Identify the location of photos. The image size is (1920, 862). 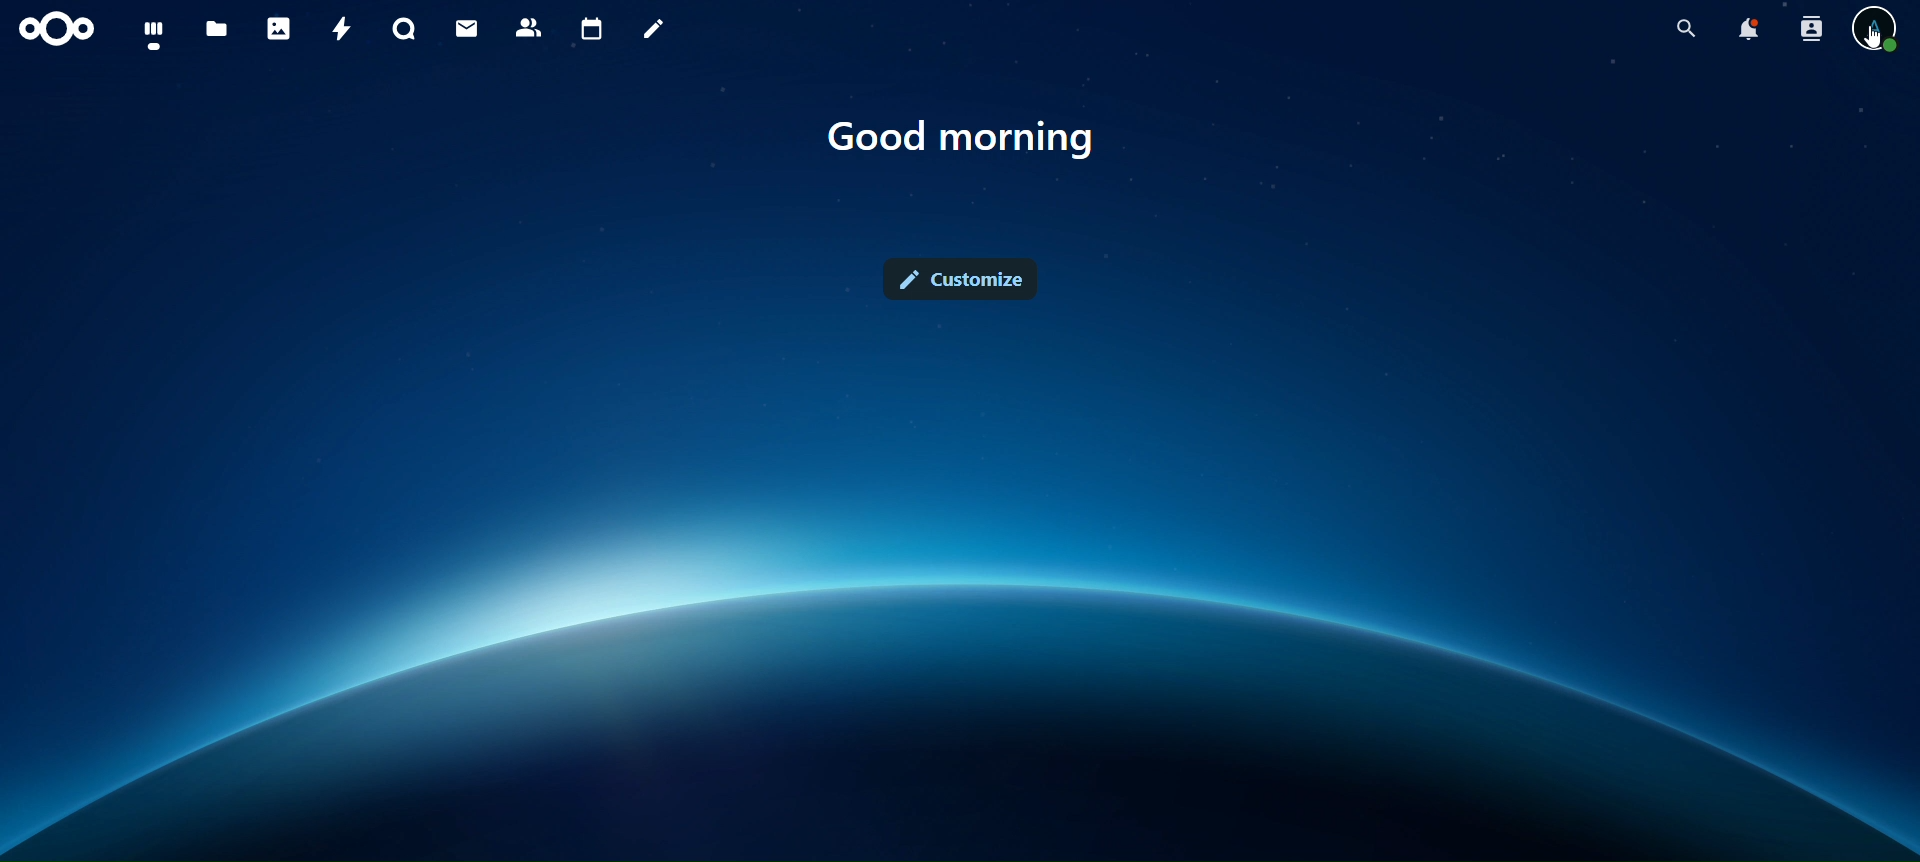
(281, 30).